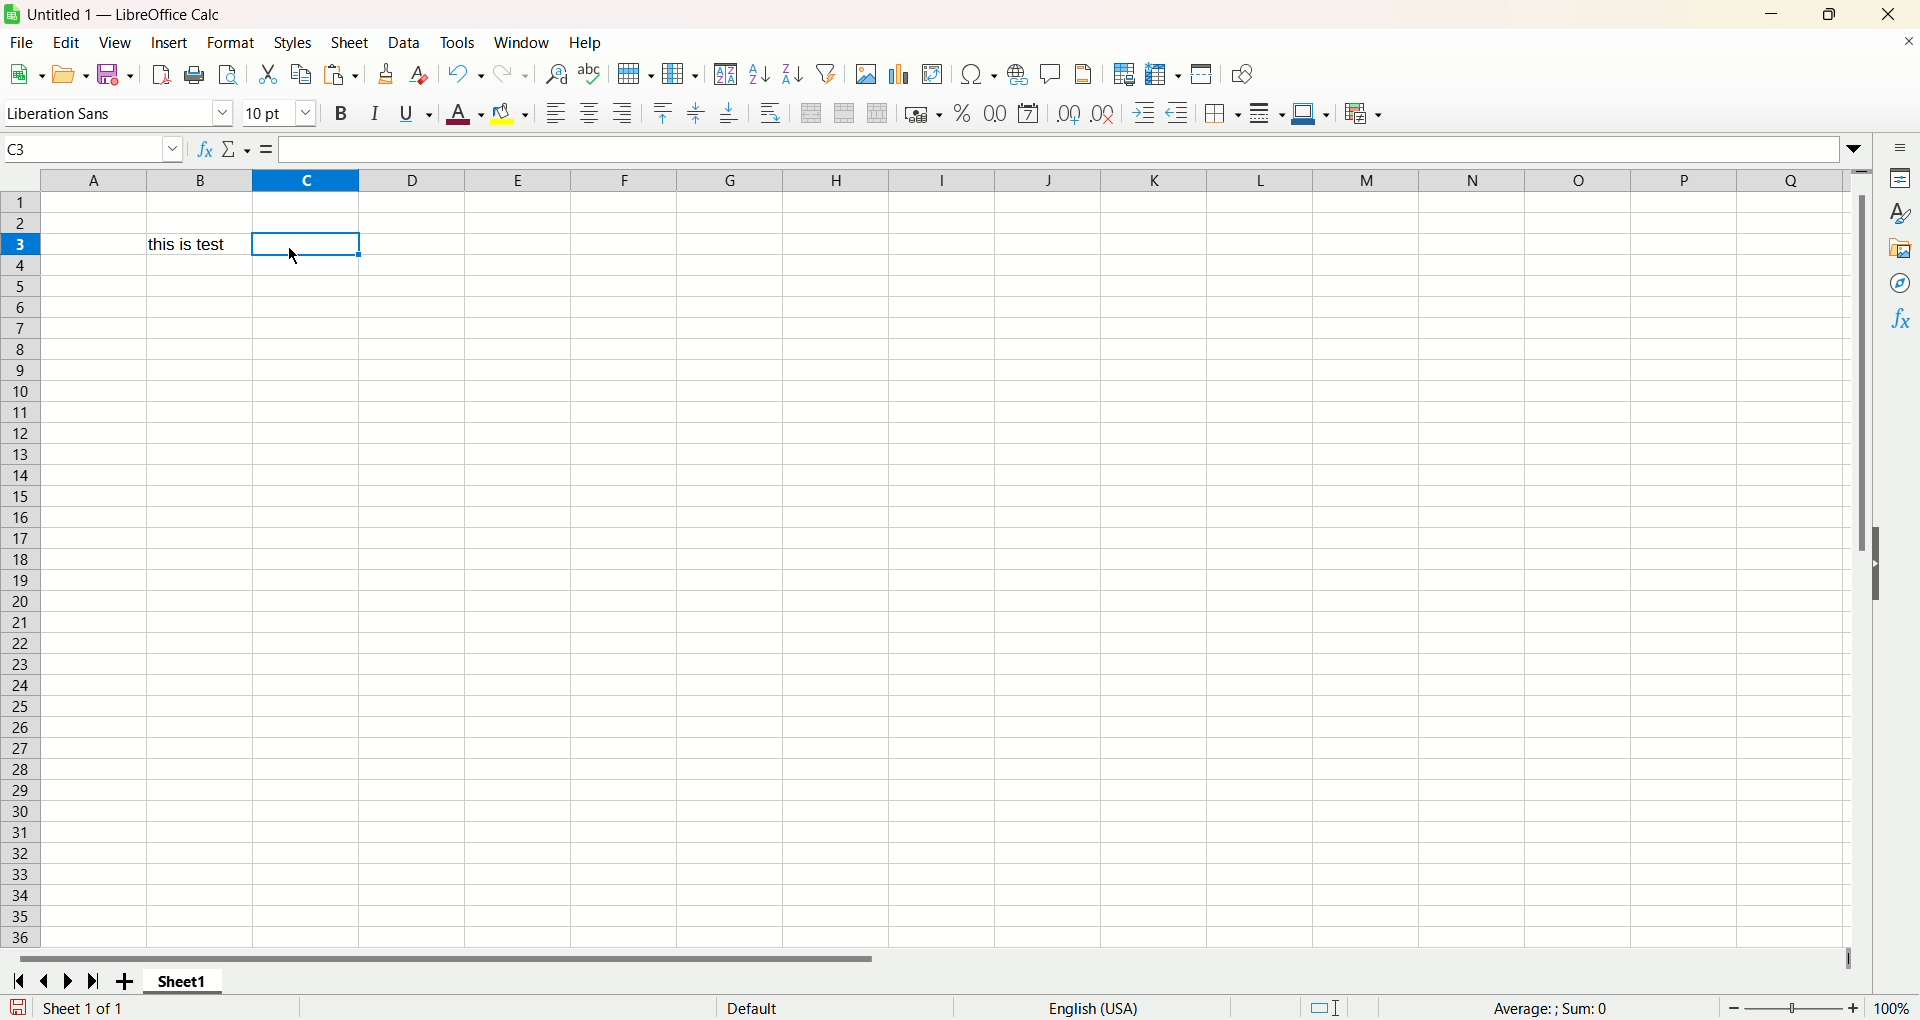 Image resolution: width=1920 pixels, height=1020 pixels. I want to click on previous sheet, so click(47, 982).